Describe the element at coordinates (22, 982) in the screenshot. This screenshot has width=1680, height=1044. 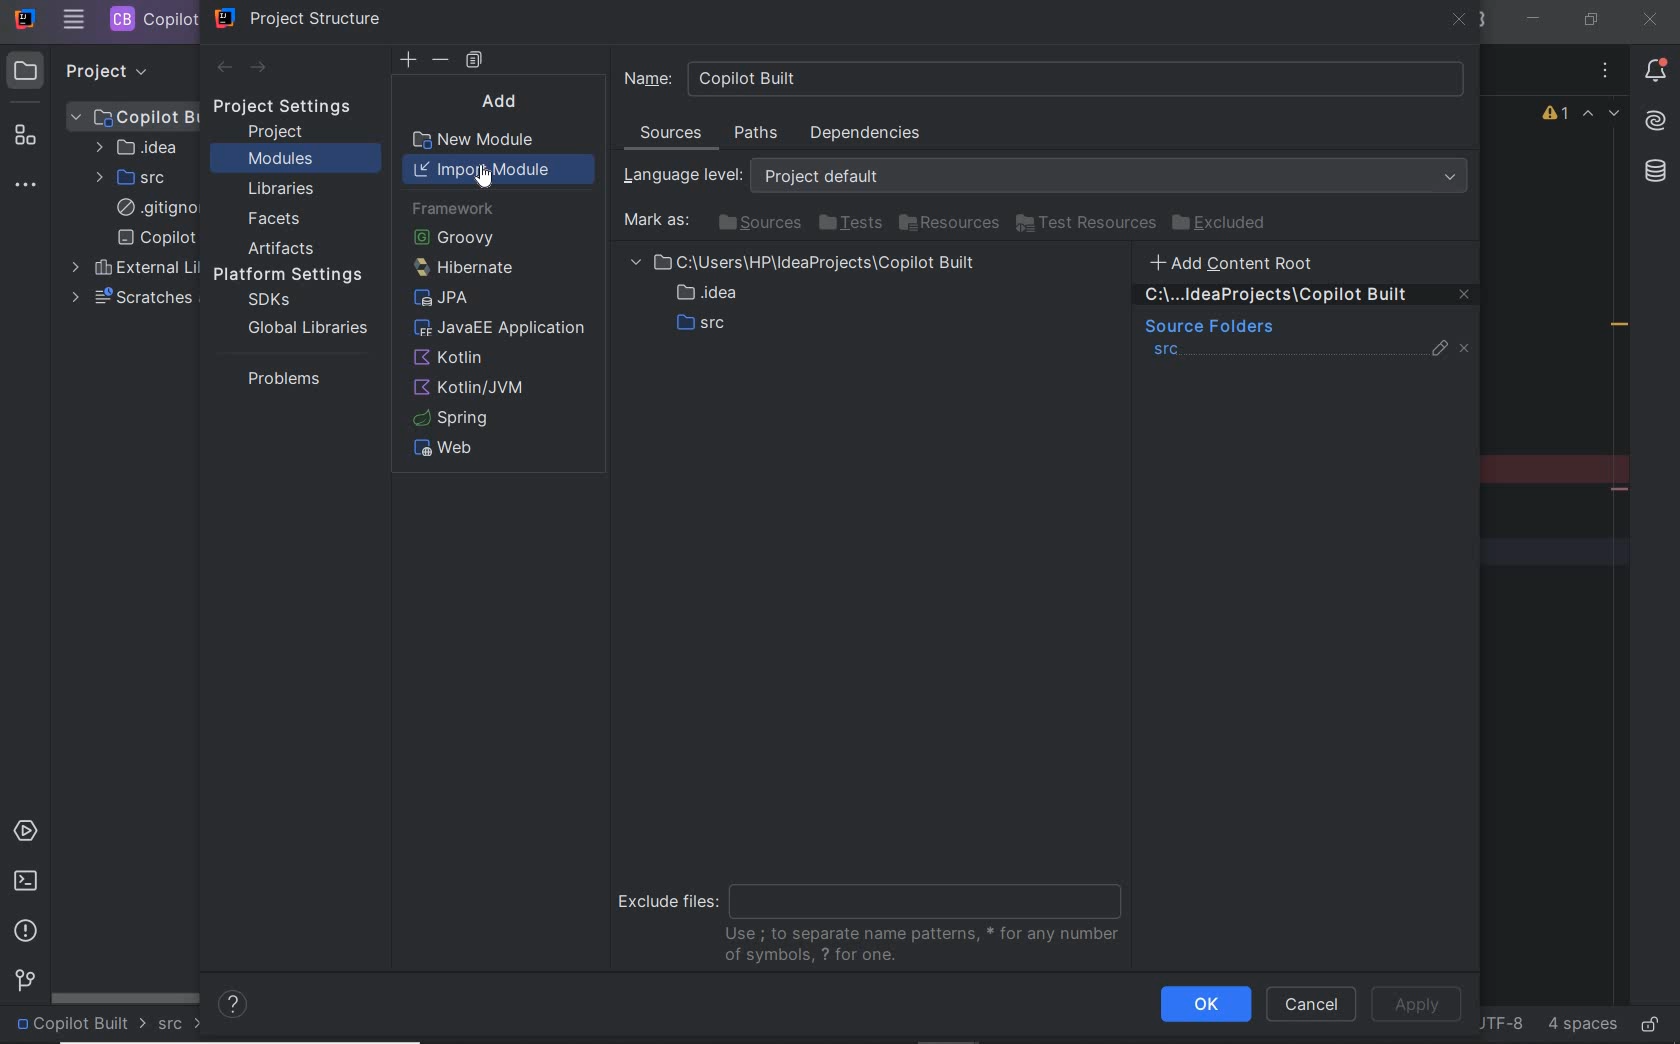
I see `version control` at that location.